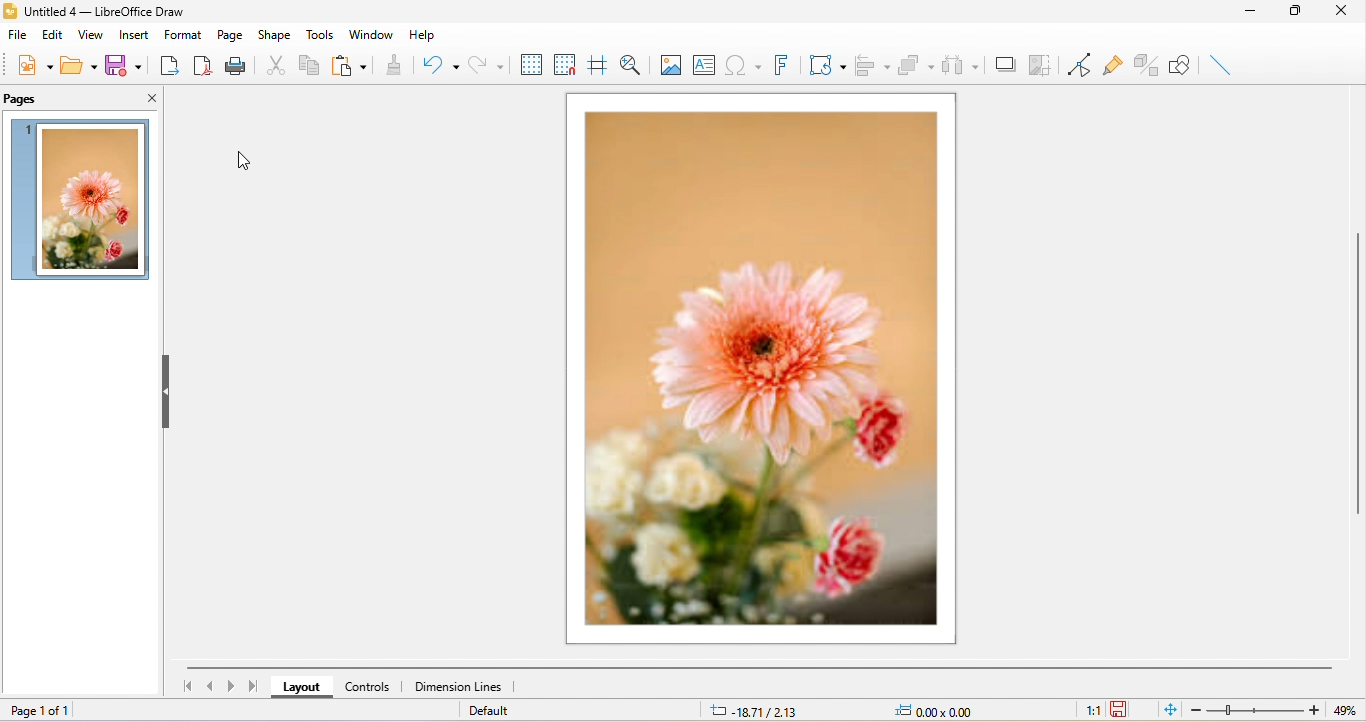  I want to click on arrange, so click(919, 63).